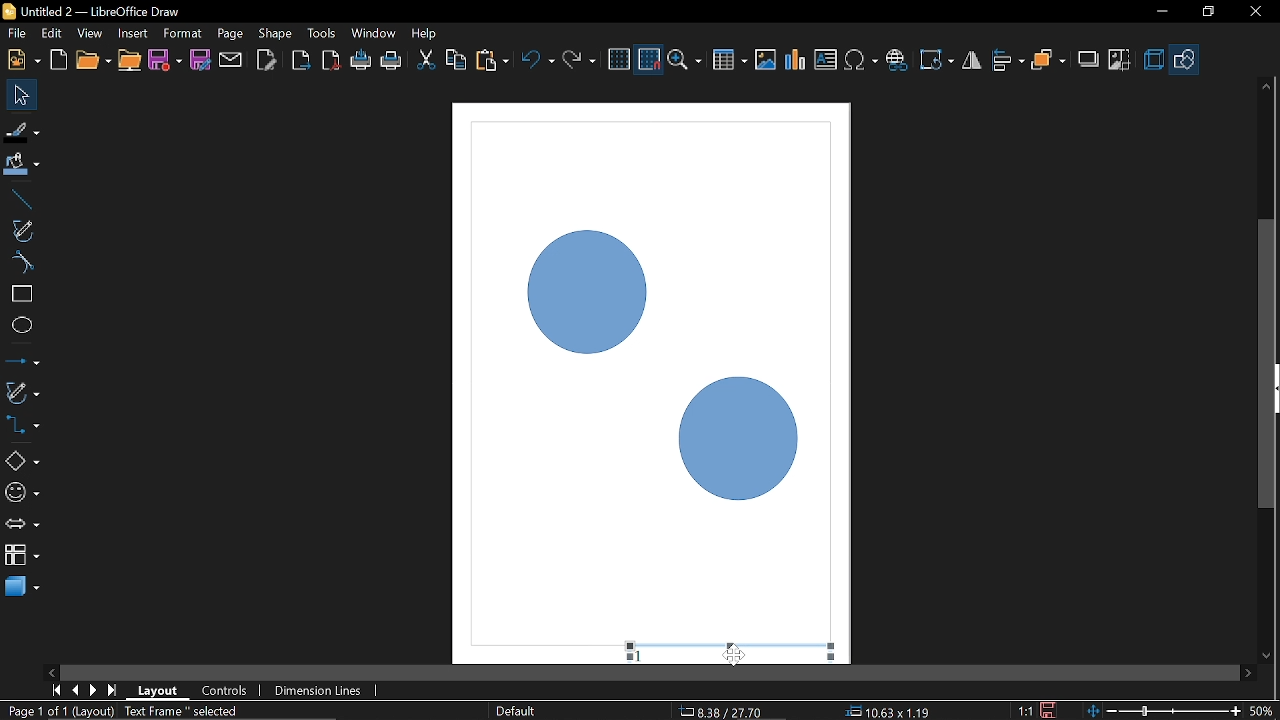  I want to click on Image, so click(765, 59).